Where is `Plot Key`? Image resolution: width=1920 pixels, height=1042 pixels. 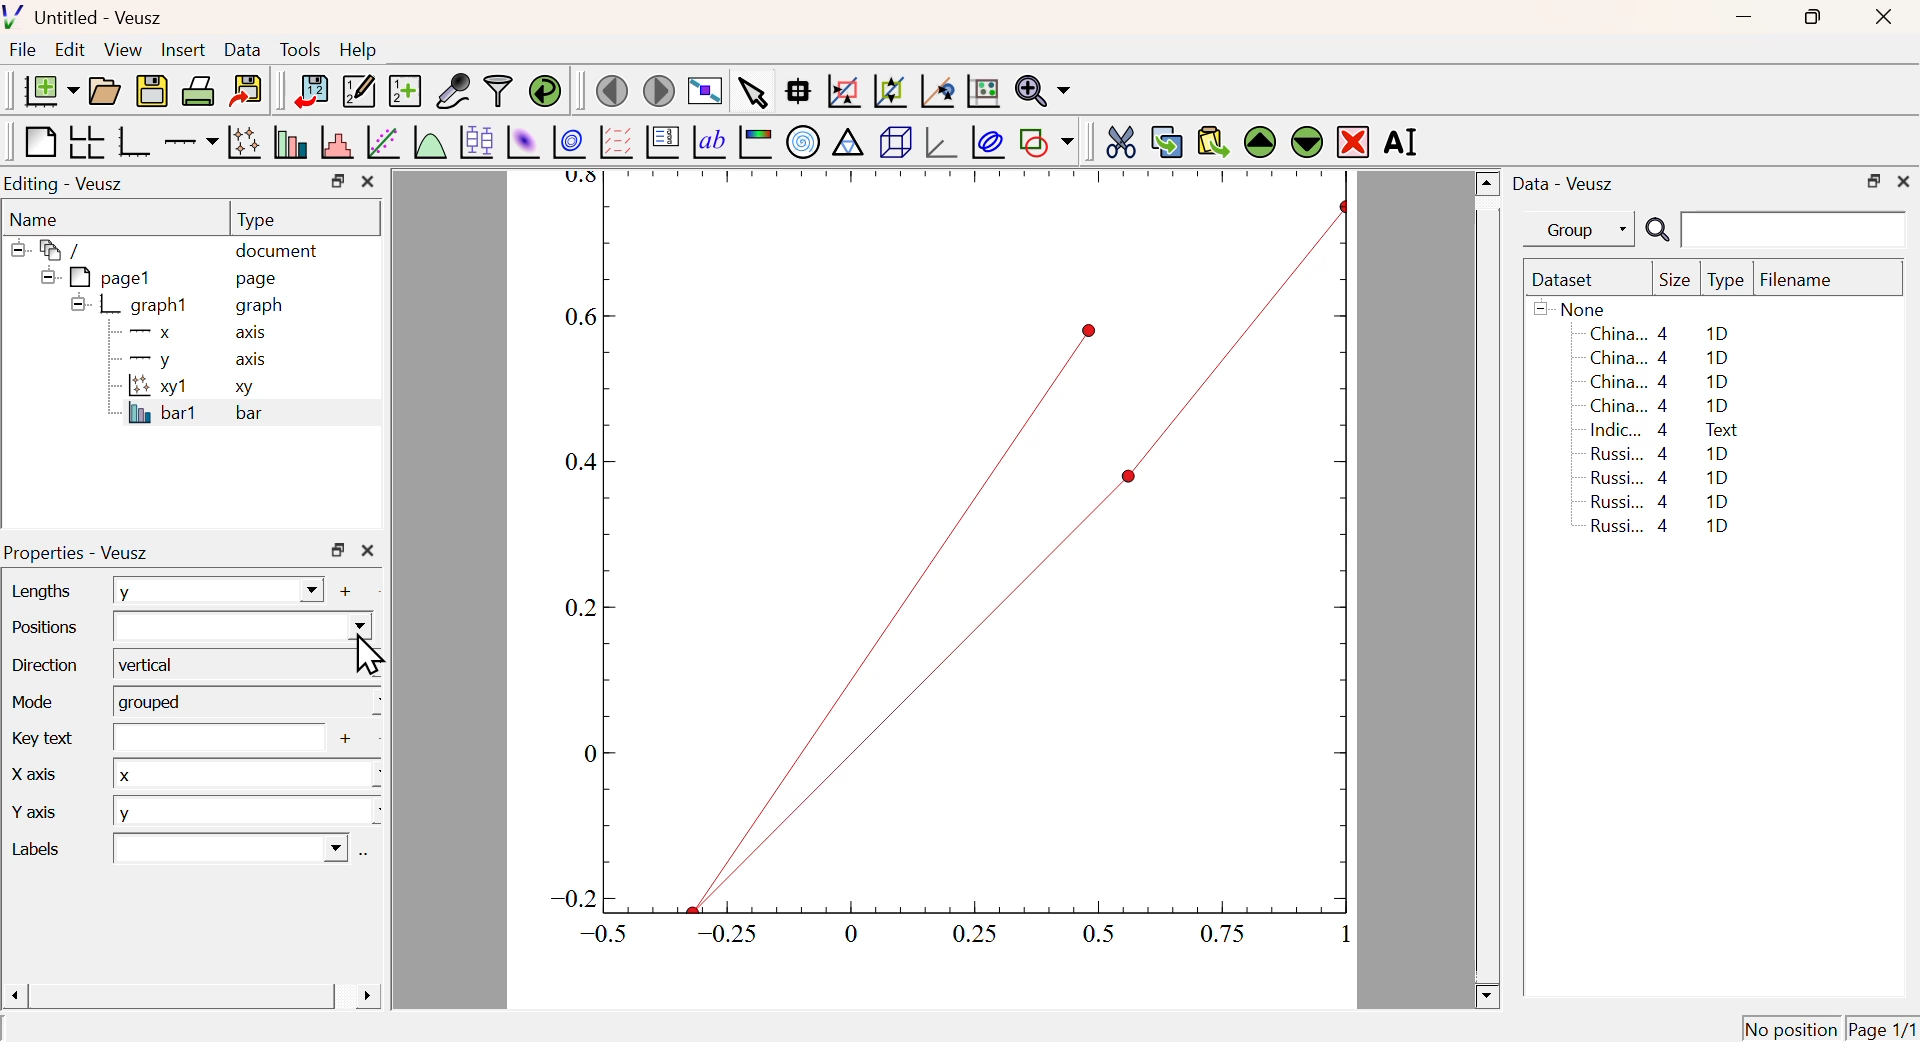 Plot Key is located at coordinates (661, 141).